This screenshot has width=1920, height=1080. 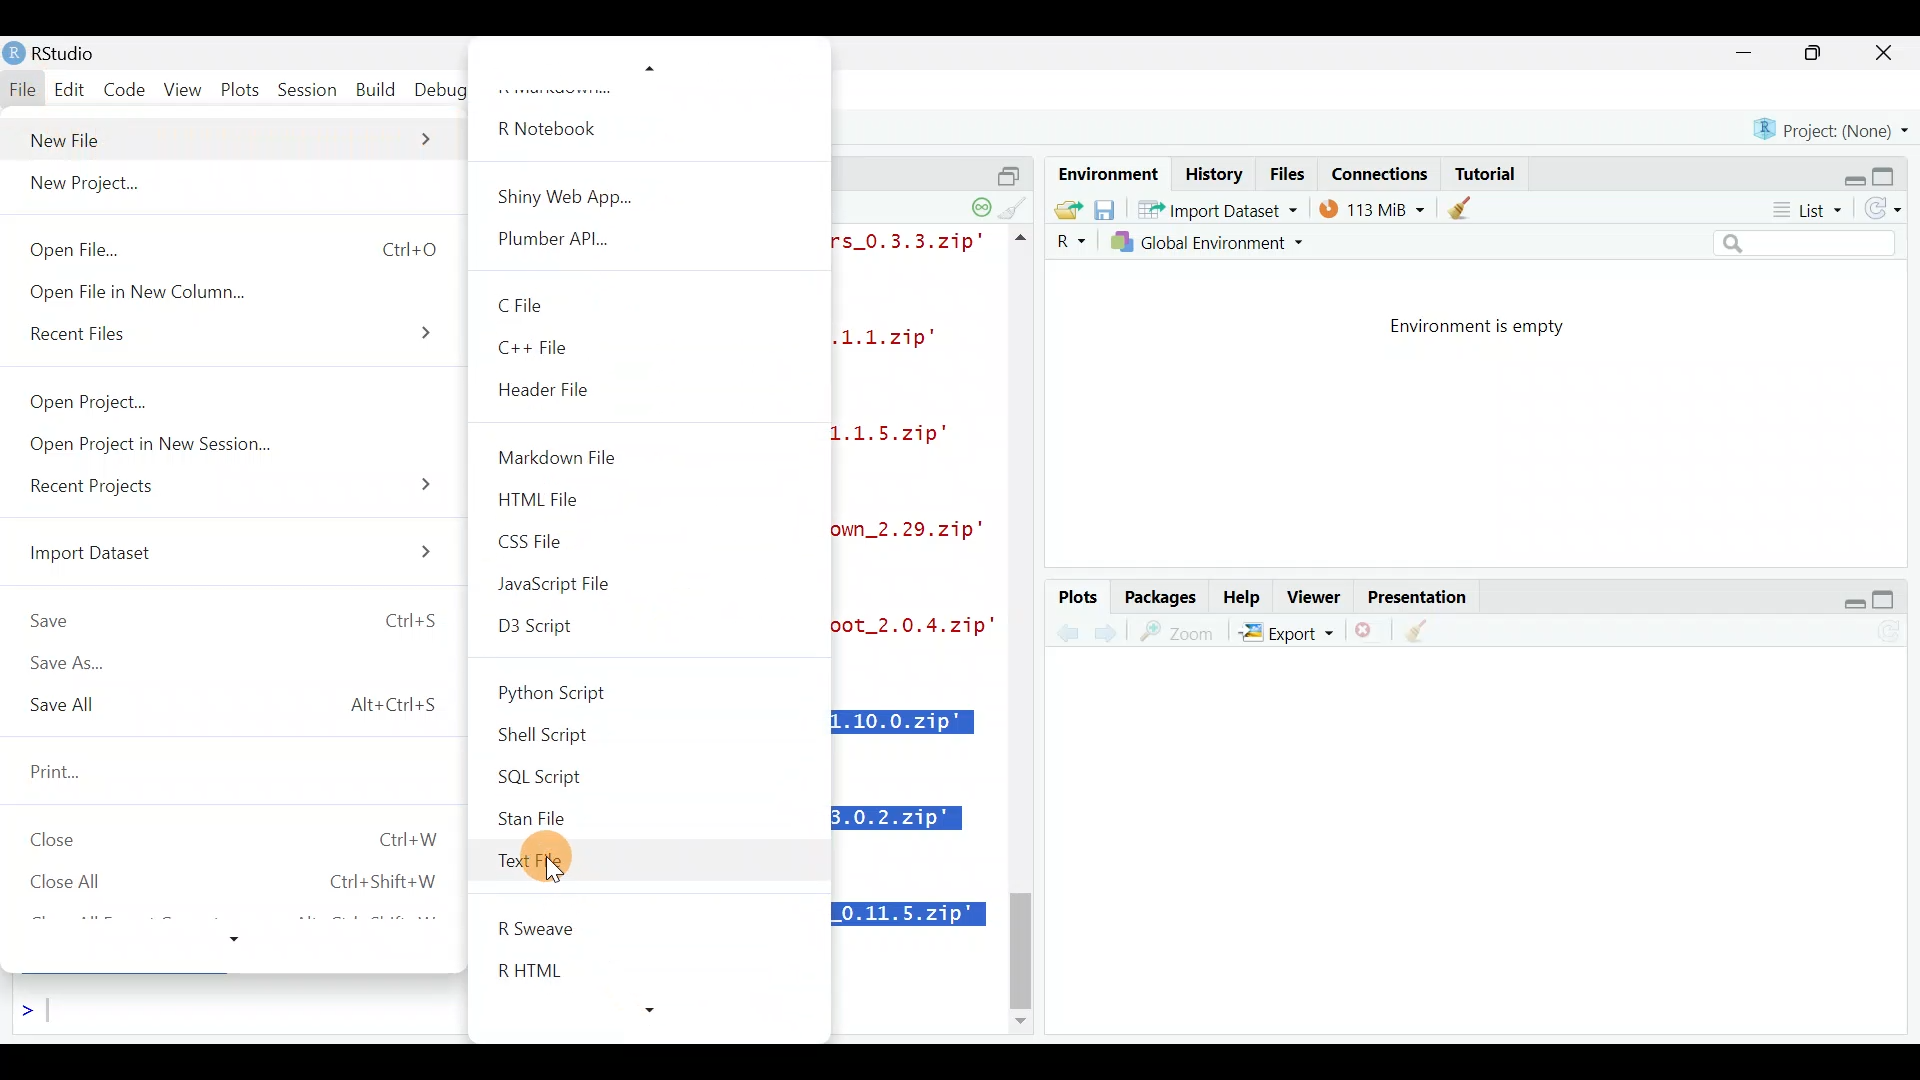 I want to click on C File, so click(x=544, y=302).